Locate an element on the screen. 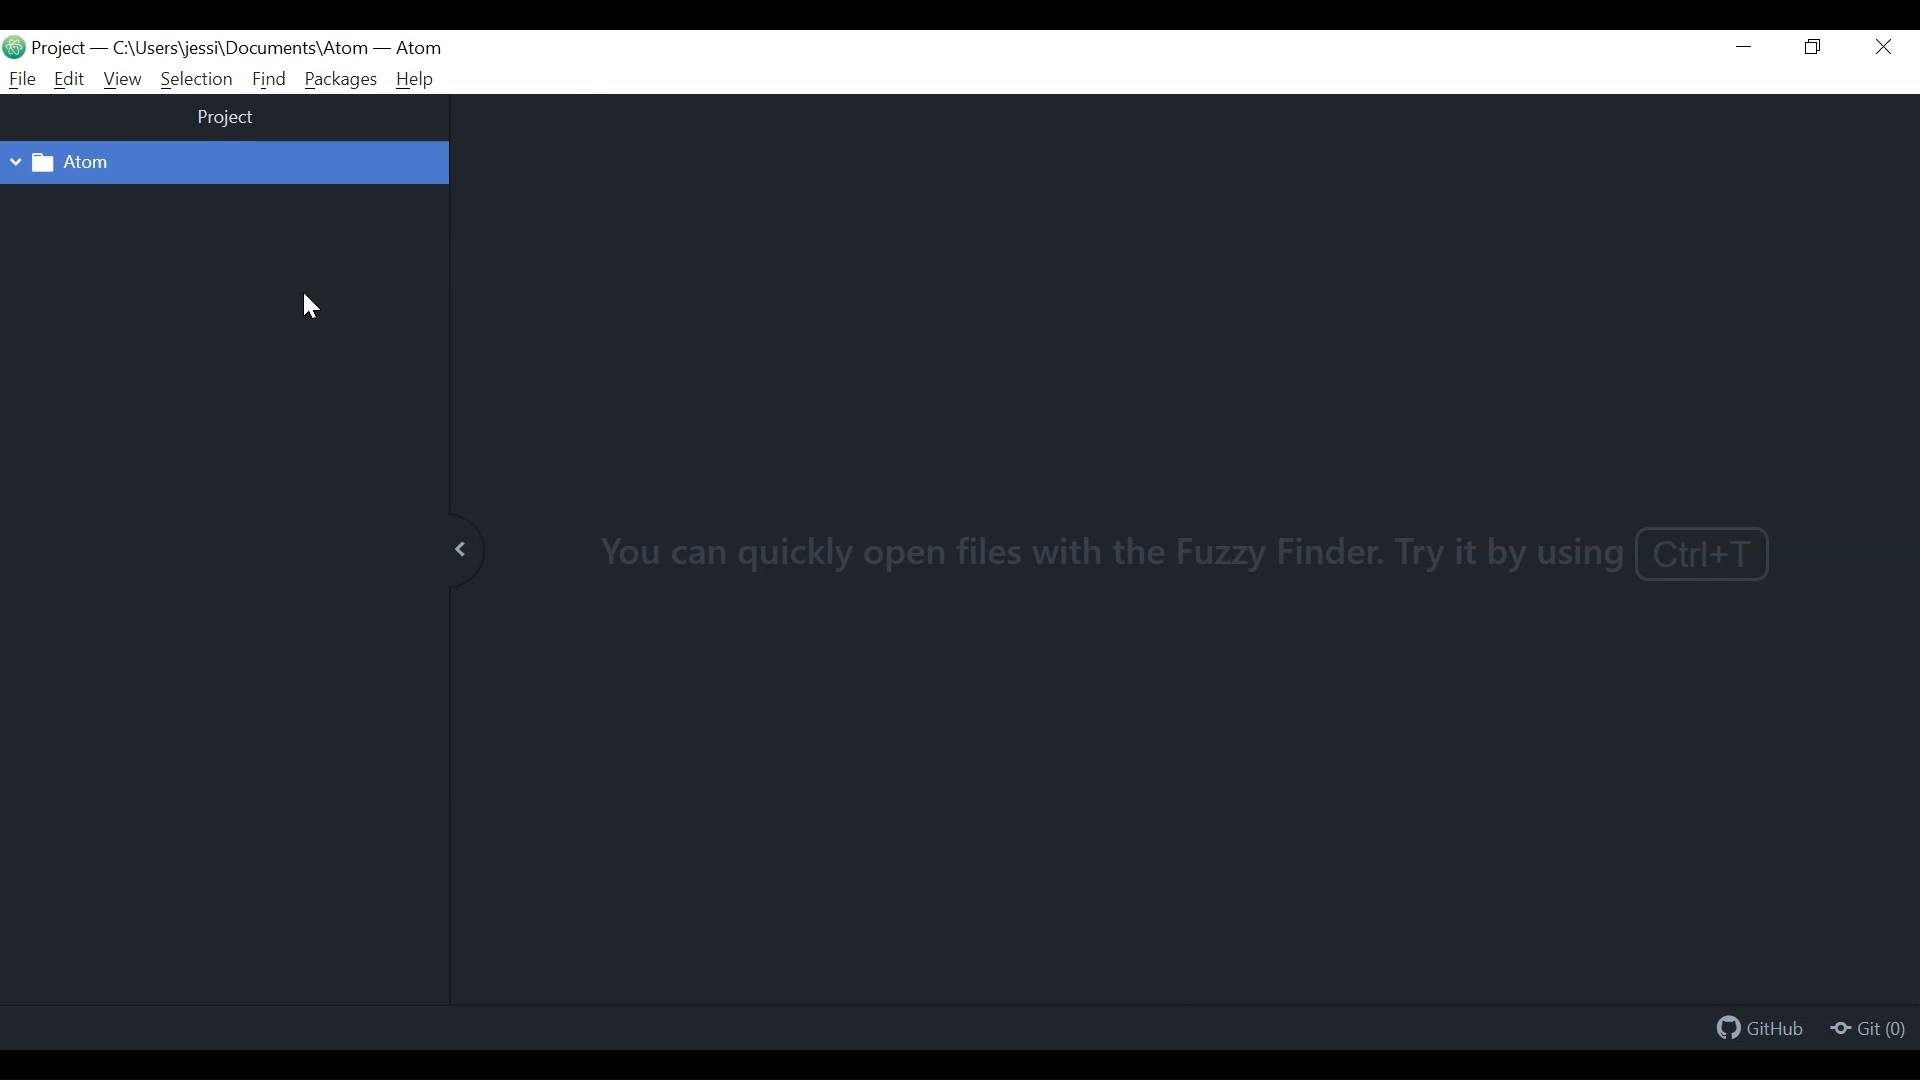 The height and width of the screenshot is (1080, 1920). Close is located at coordinates (1885, 48).